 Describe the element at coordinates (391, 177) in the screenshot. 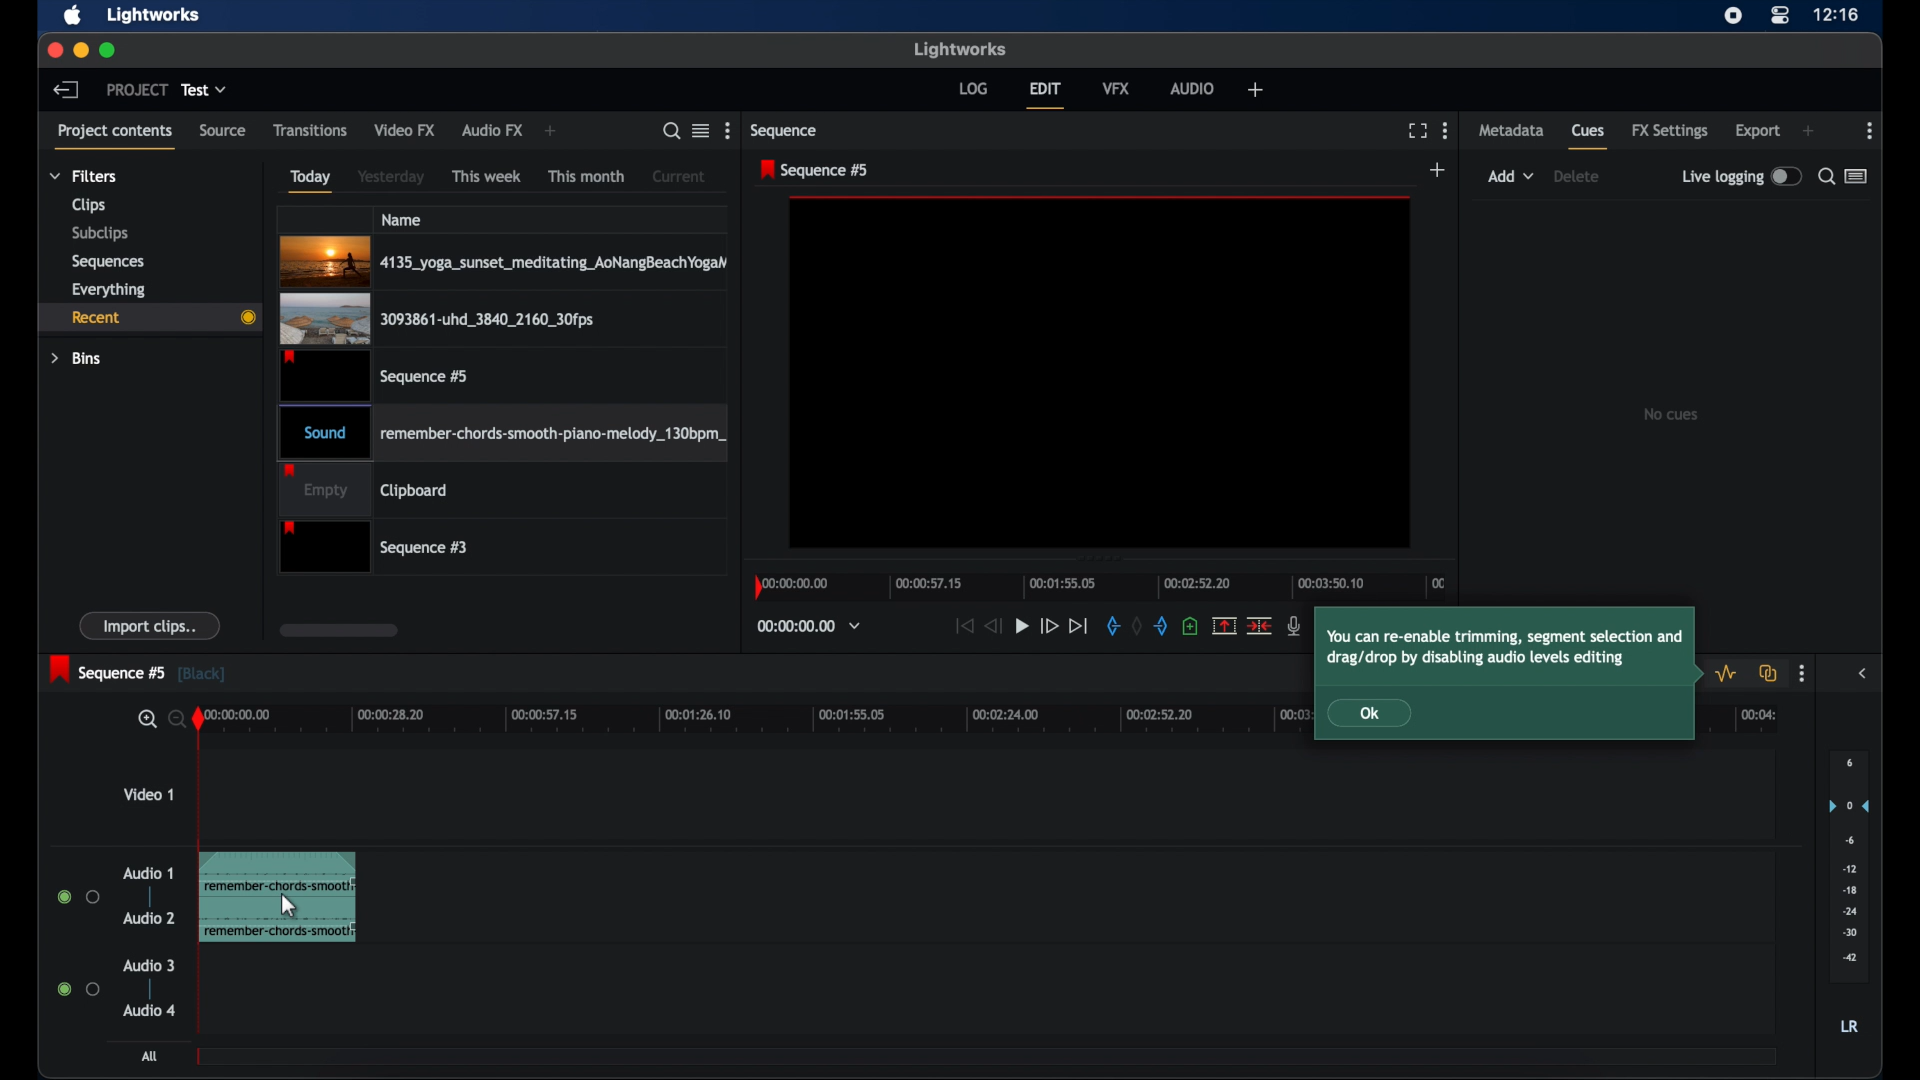

I see `yesterday` at that location.